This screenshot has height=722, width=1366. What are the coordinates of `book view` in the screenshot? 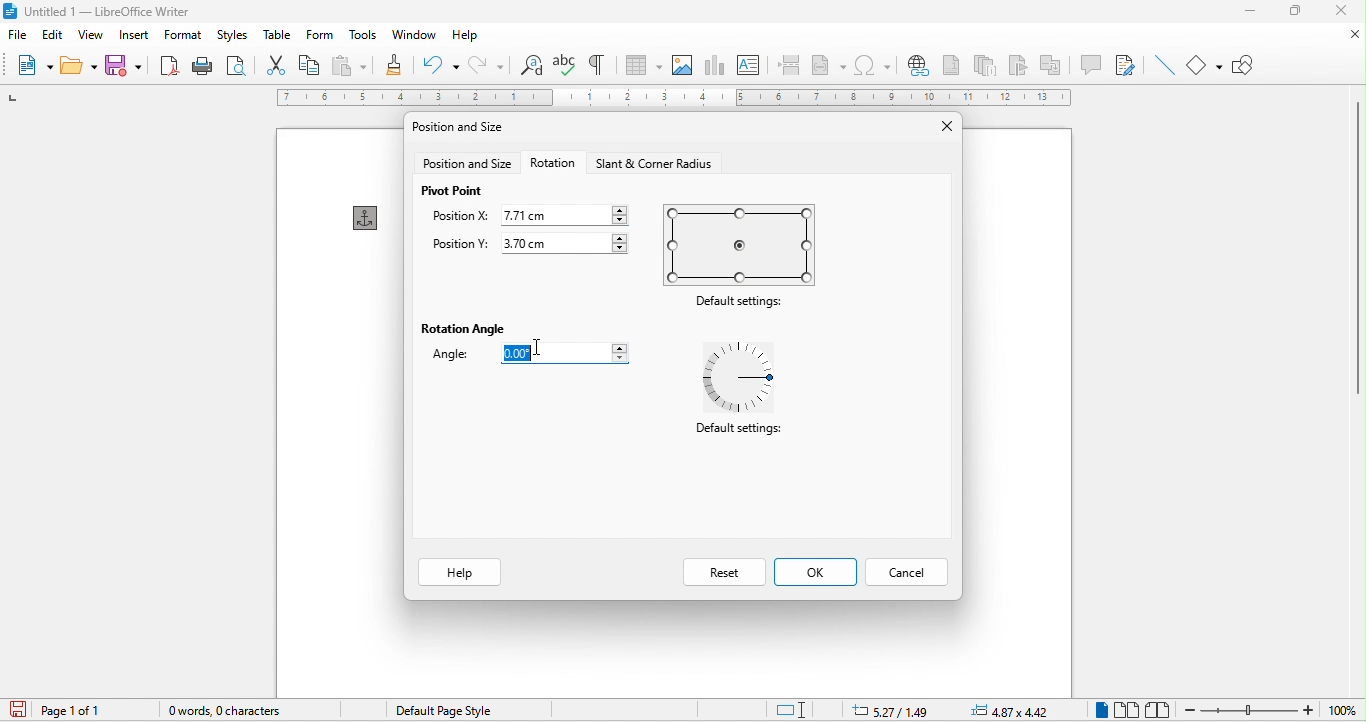 It's located at (1157, 711).